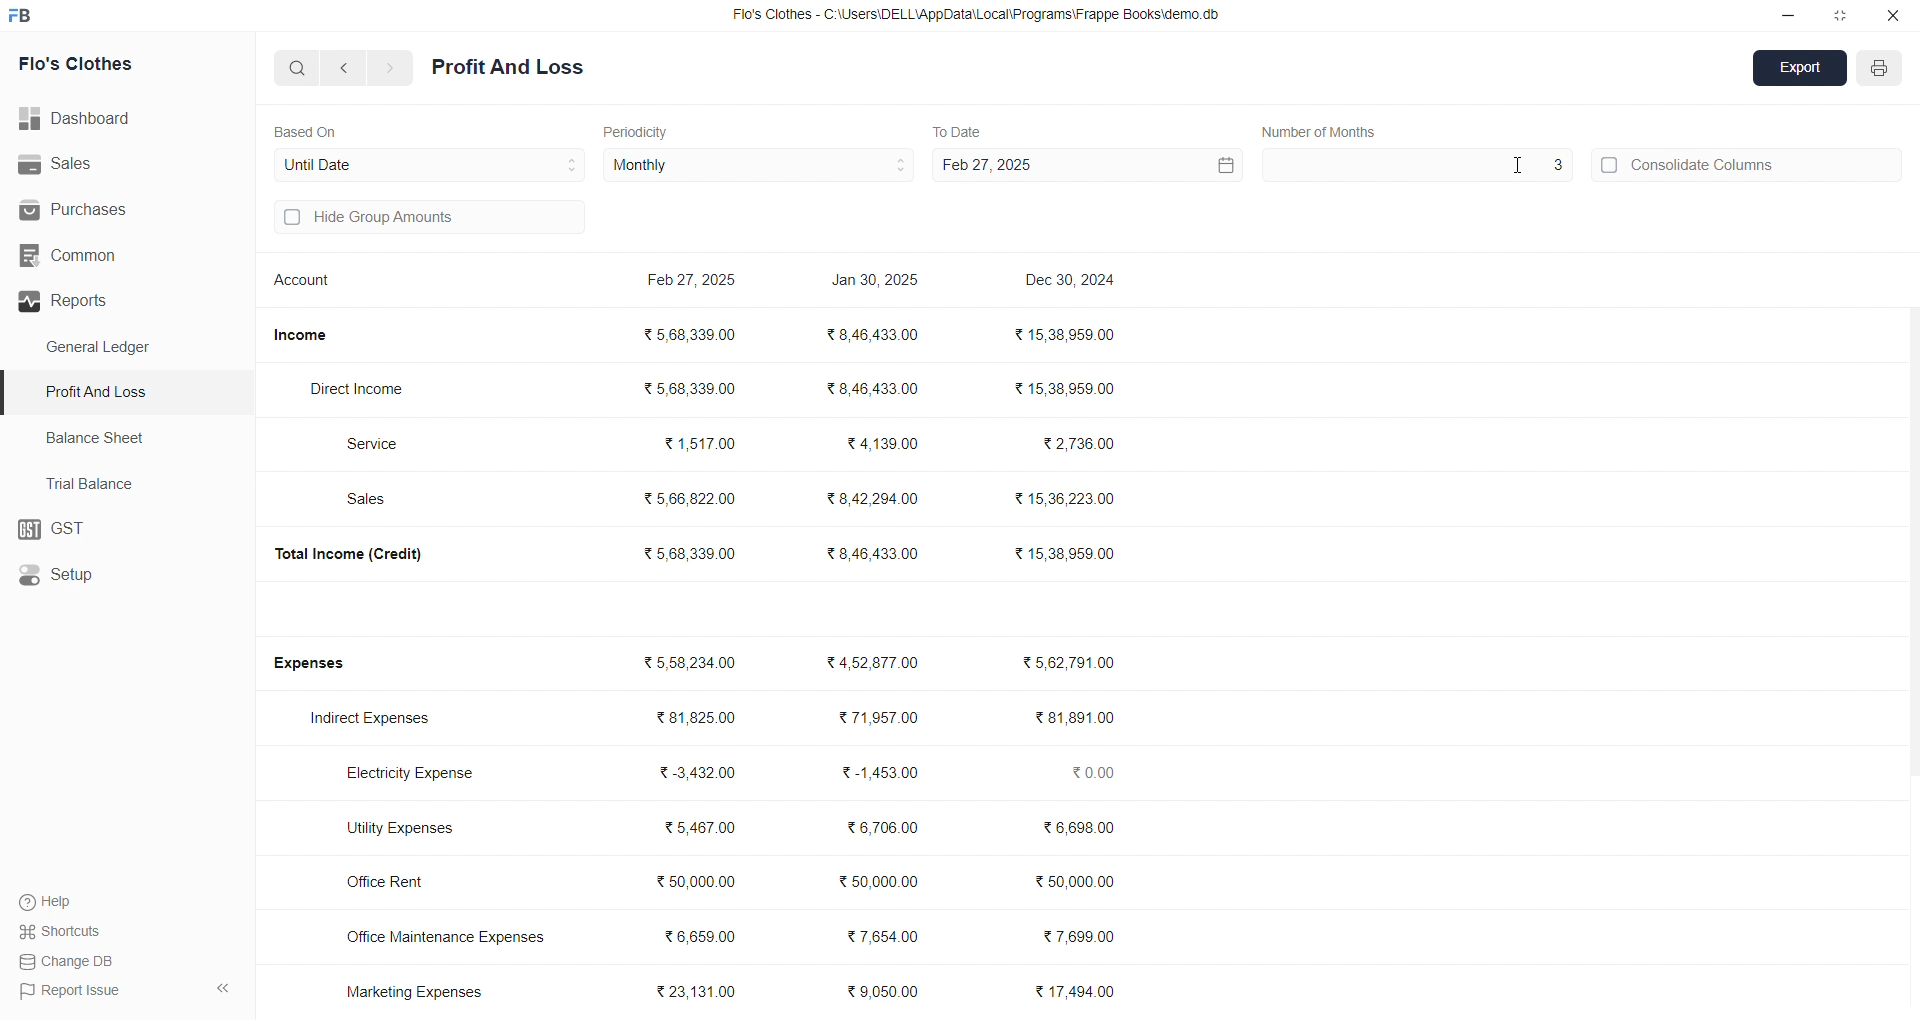  I want to click on Income, so click(308, 335).